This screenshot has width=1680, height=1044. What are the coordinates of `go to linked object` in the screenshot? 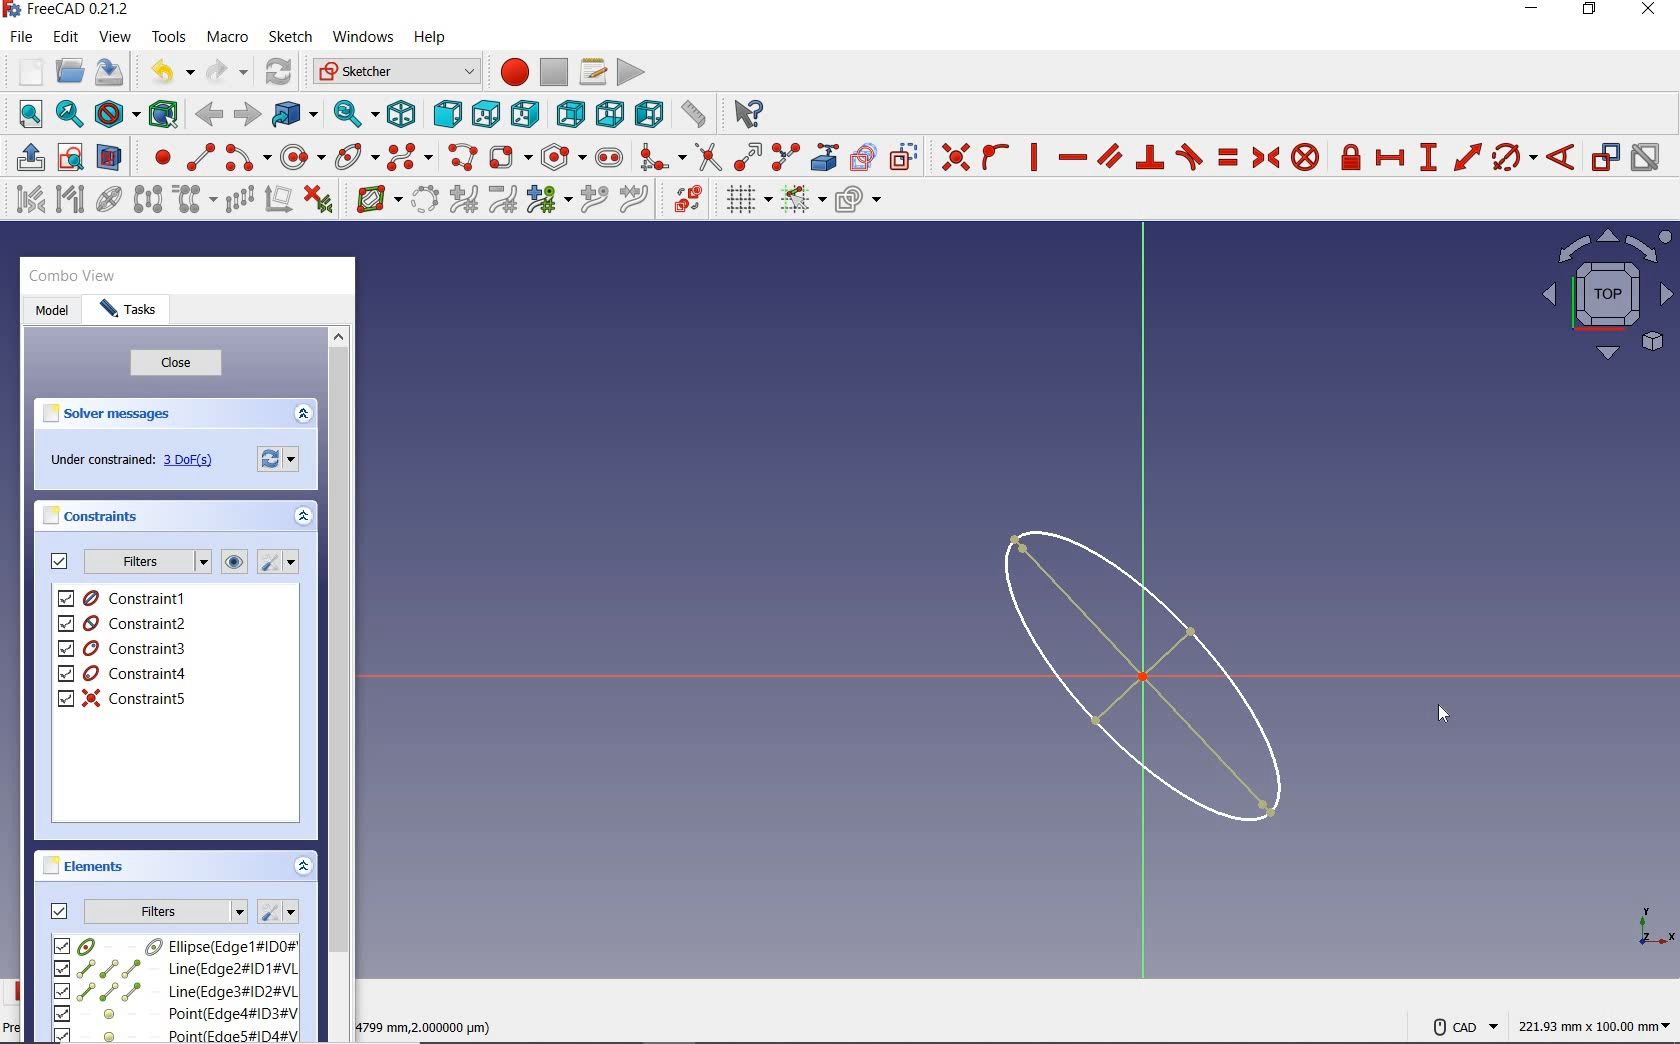 It's located at (295, 113).